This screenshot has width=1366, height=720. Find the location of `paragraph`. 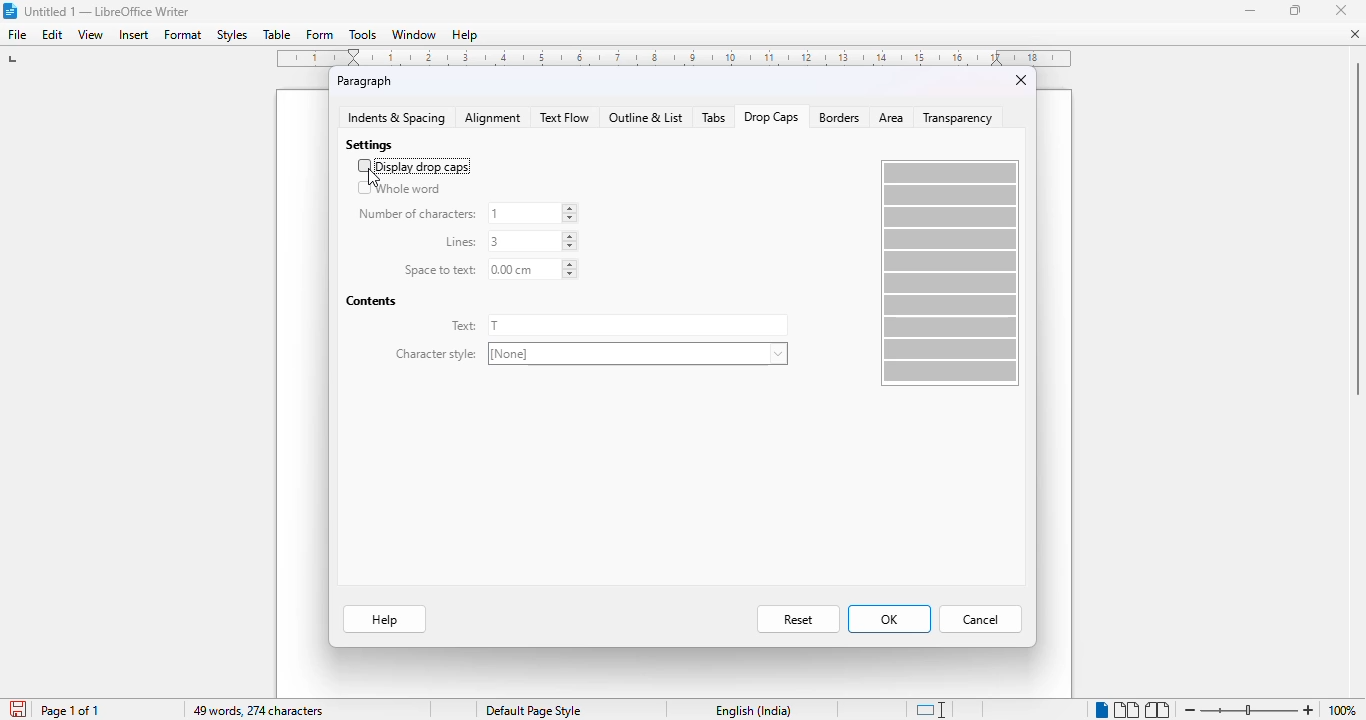

paragraph is located at coordinates (365, 82).